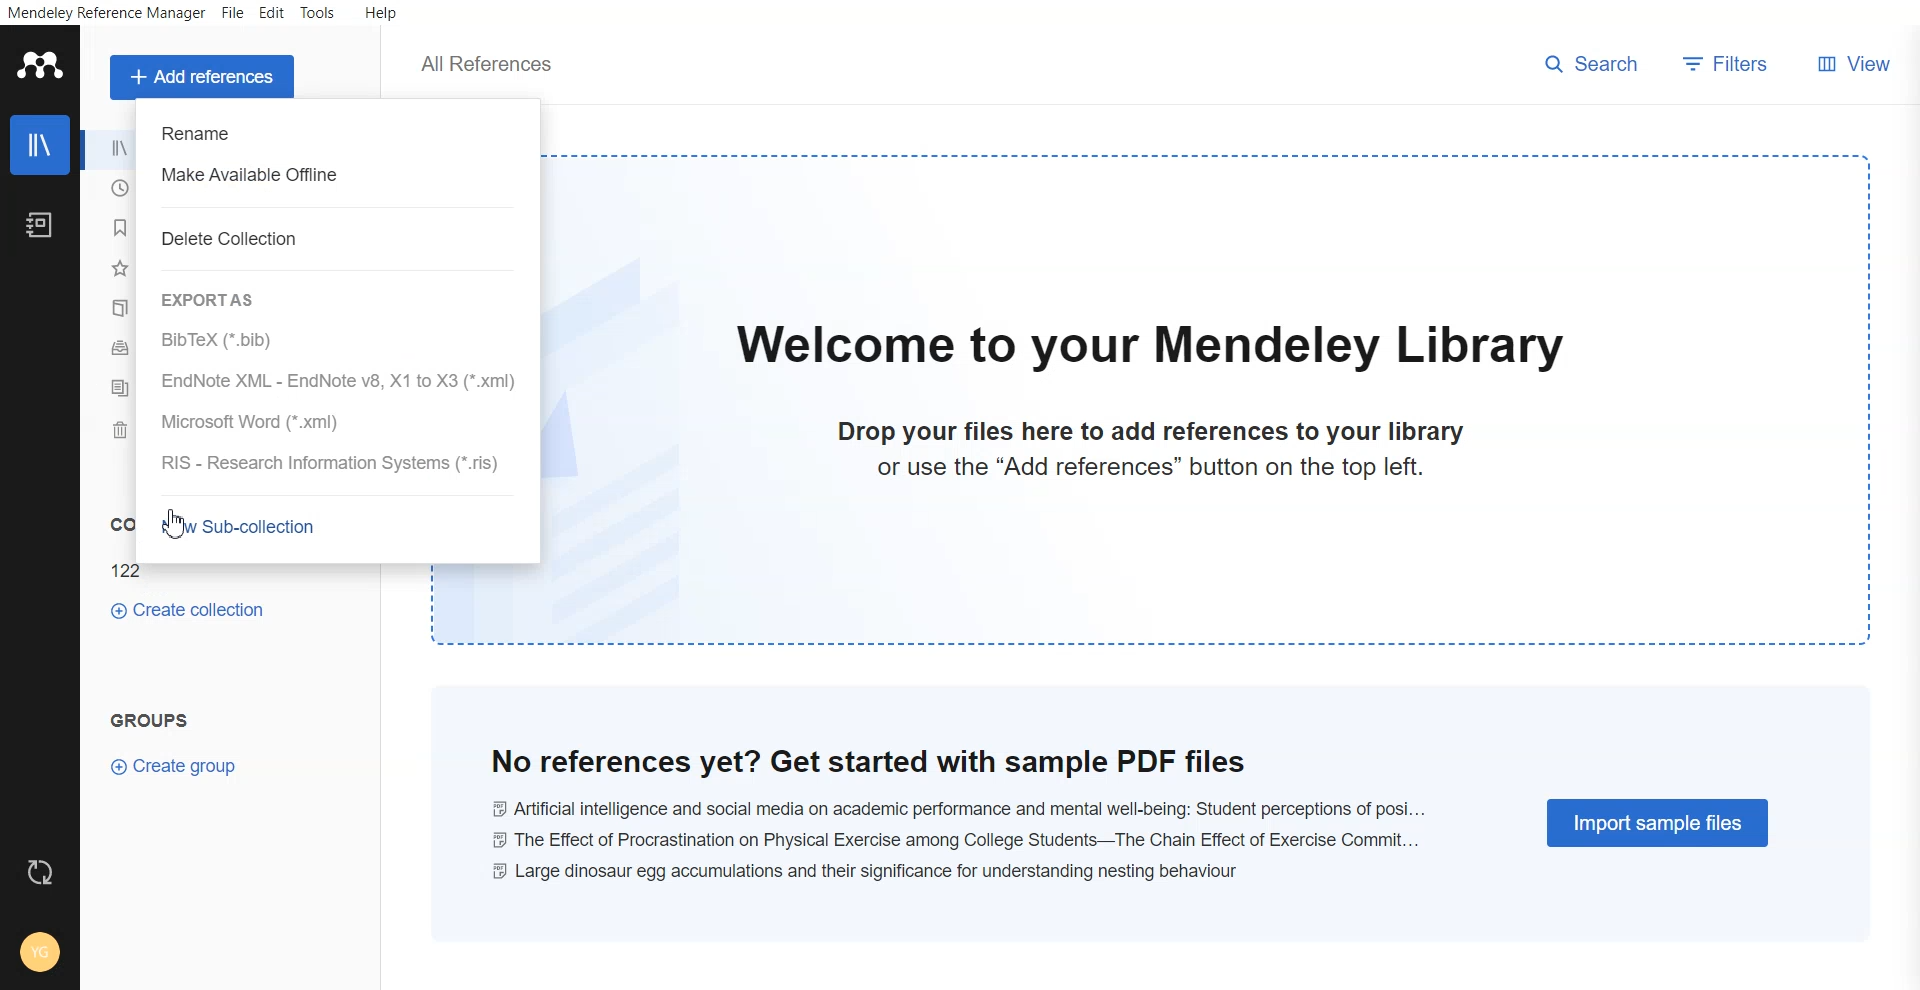  What do you see at coordinates (328, 462) in the screenshot?
I see `RIS` at bounding box center [328, 462].